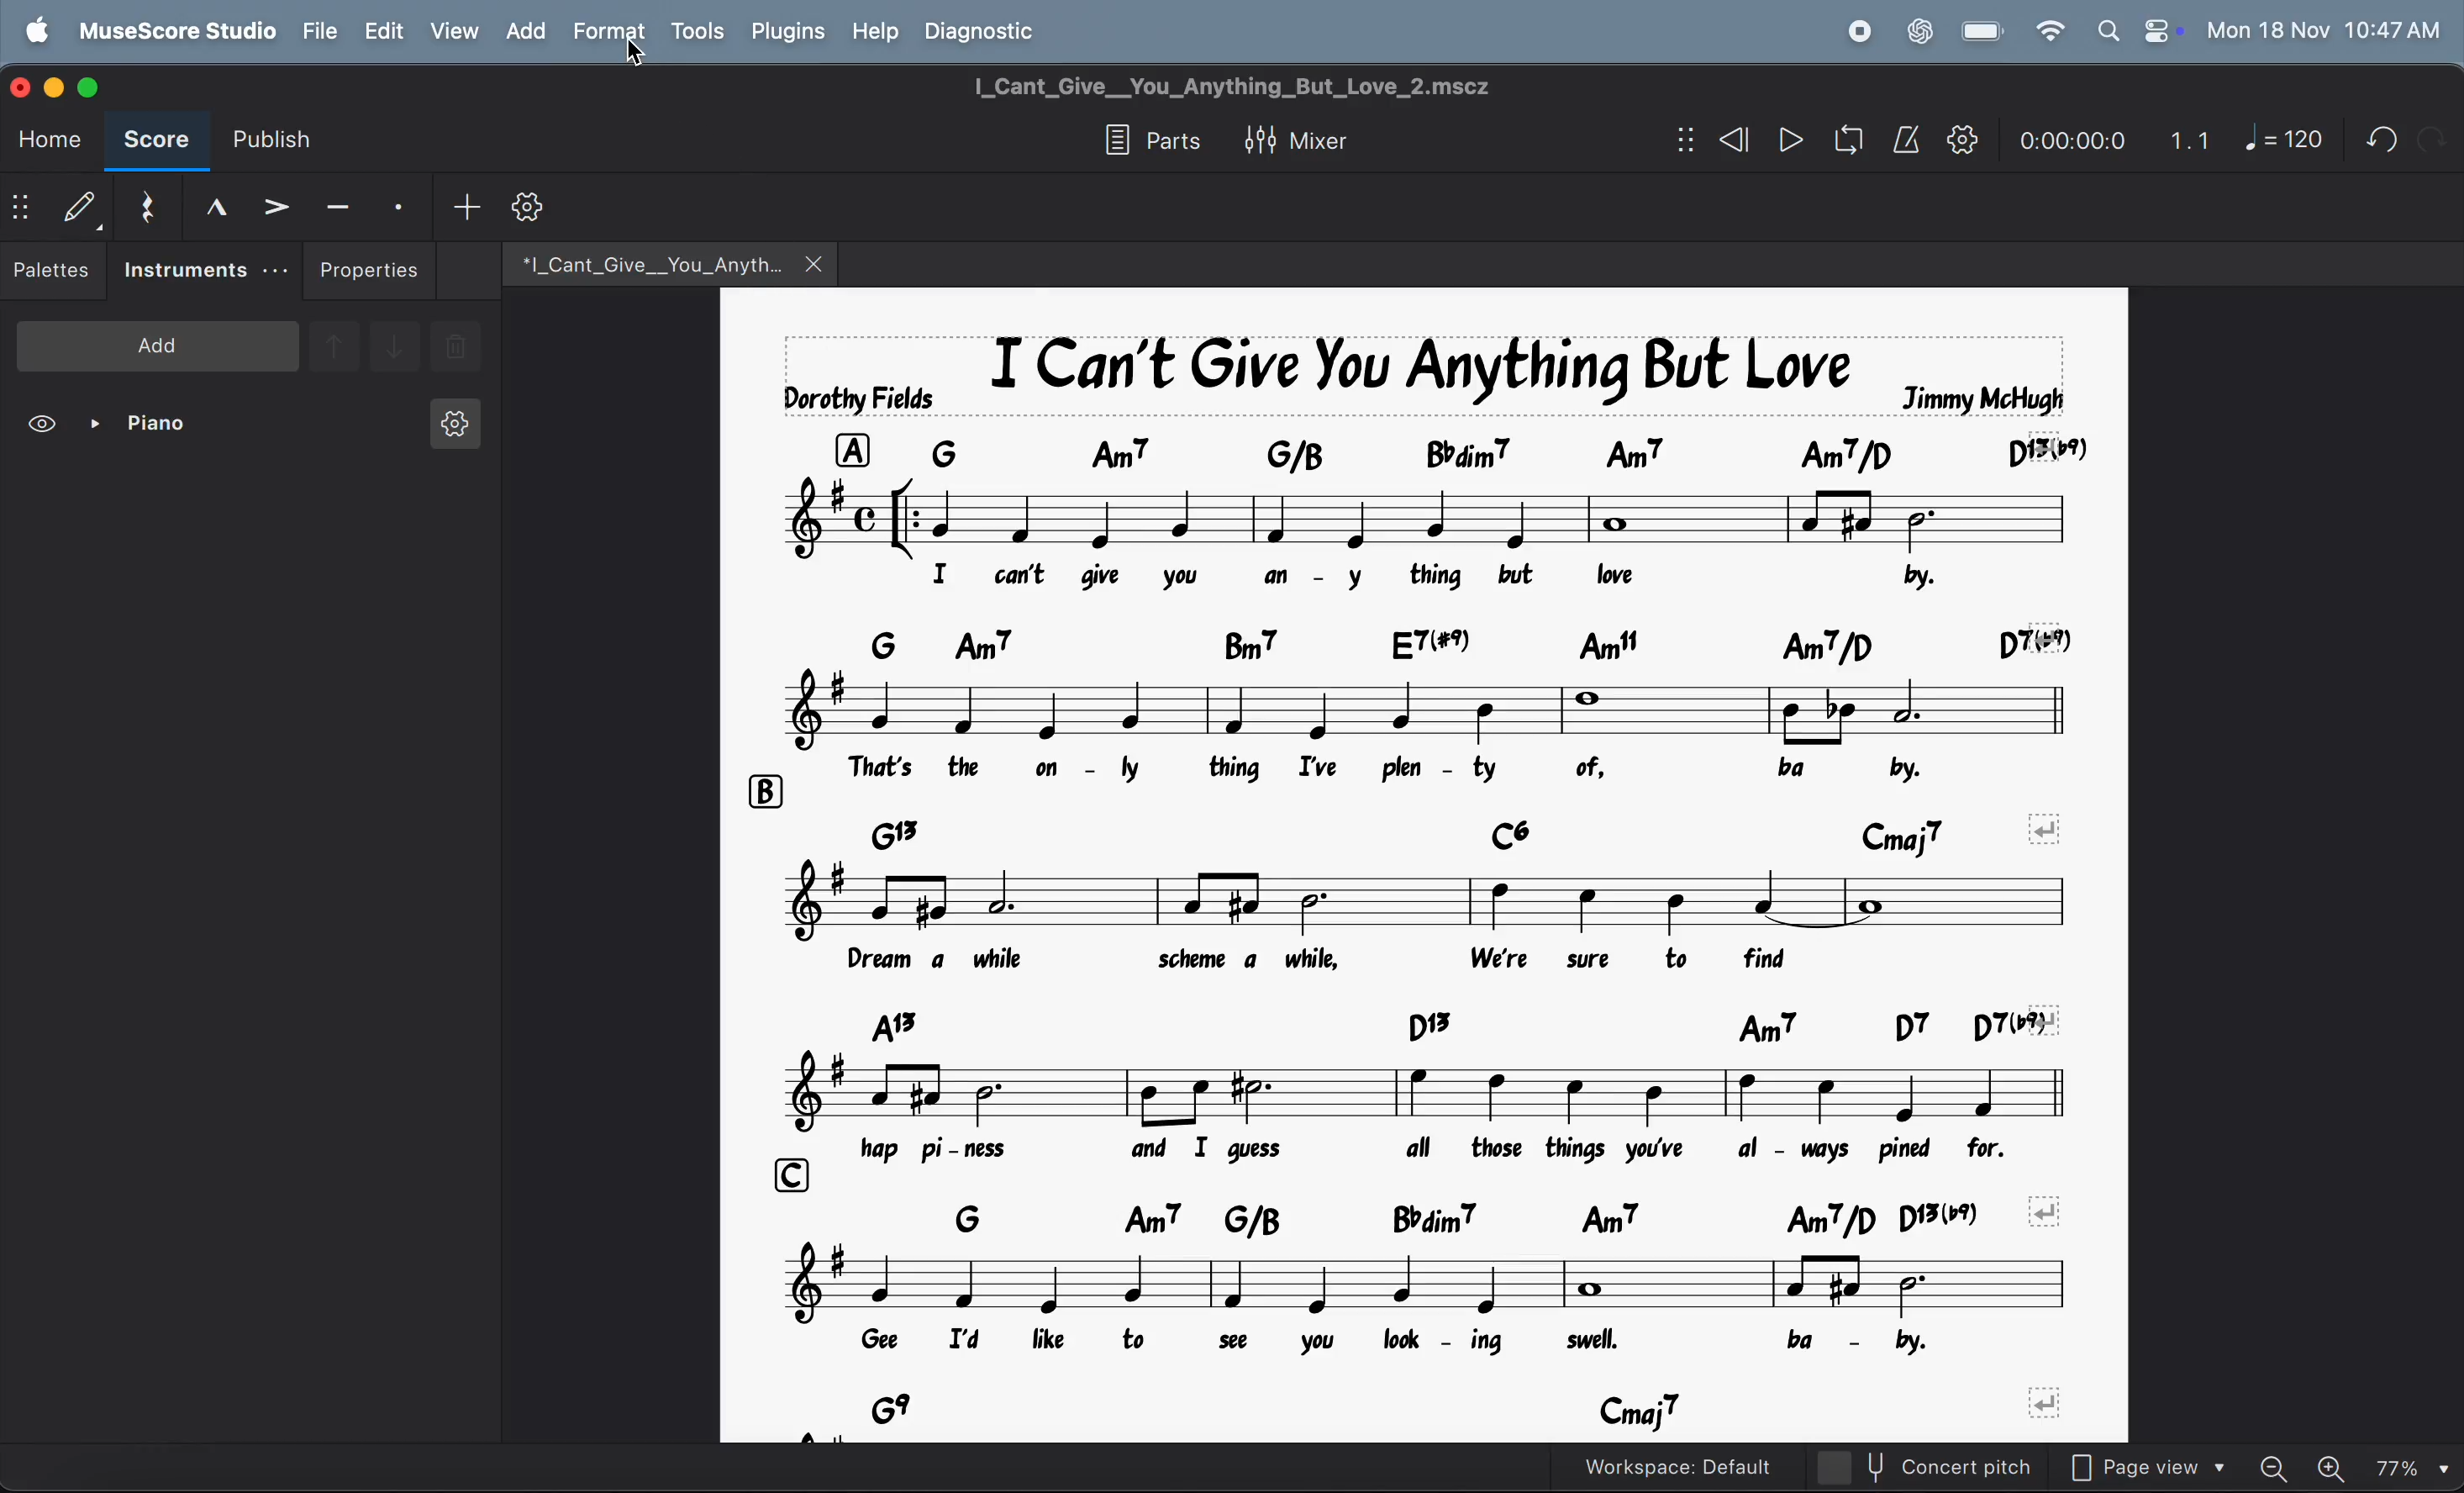  I want to click on uptone, so click(333, 343).